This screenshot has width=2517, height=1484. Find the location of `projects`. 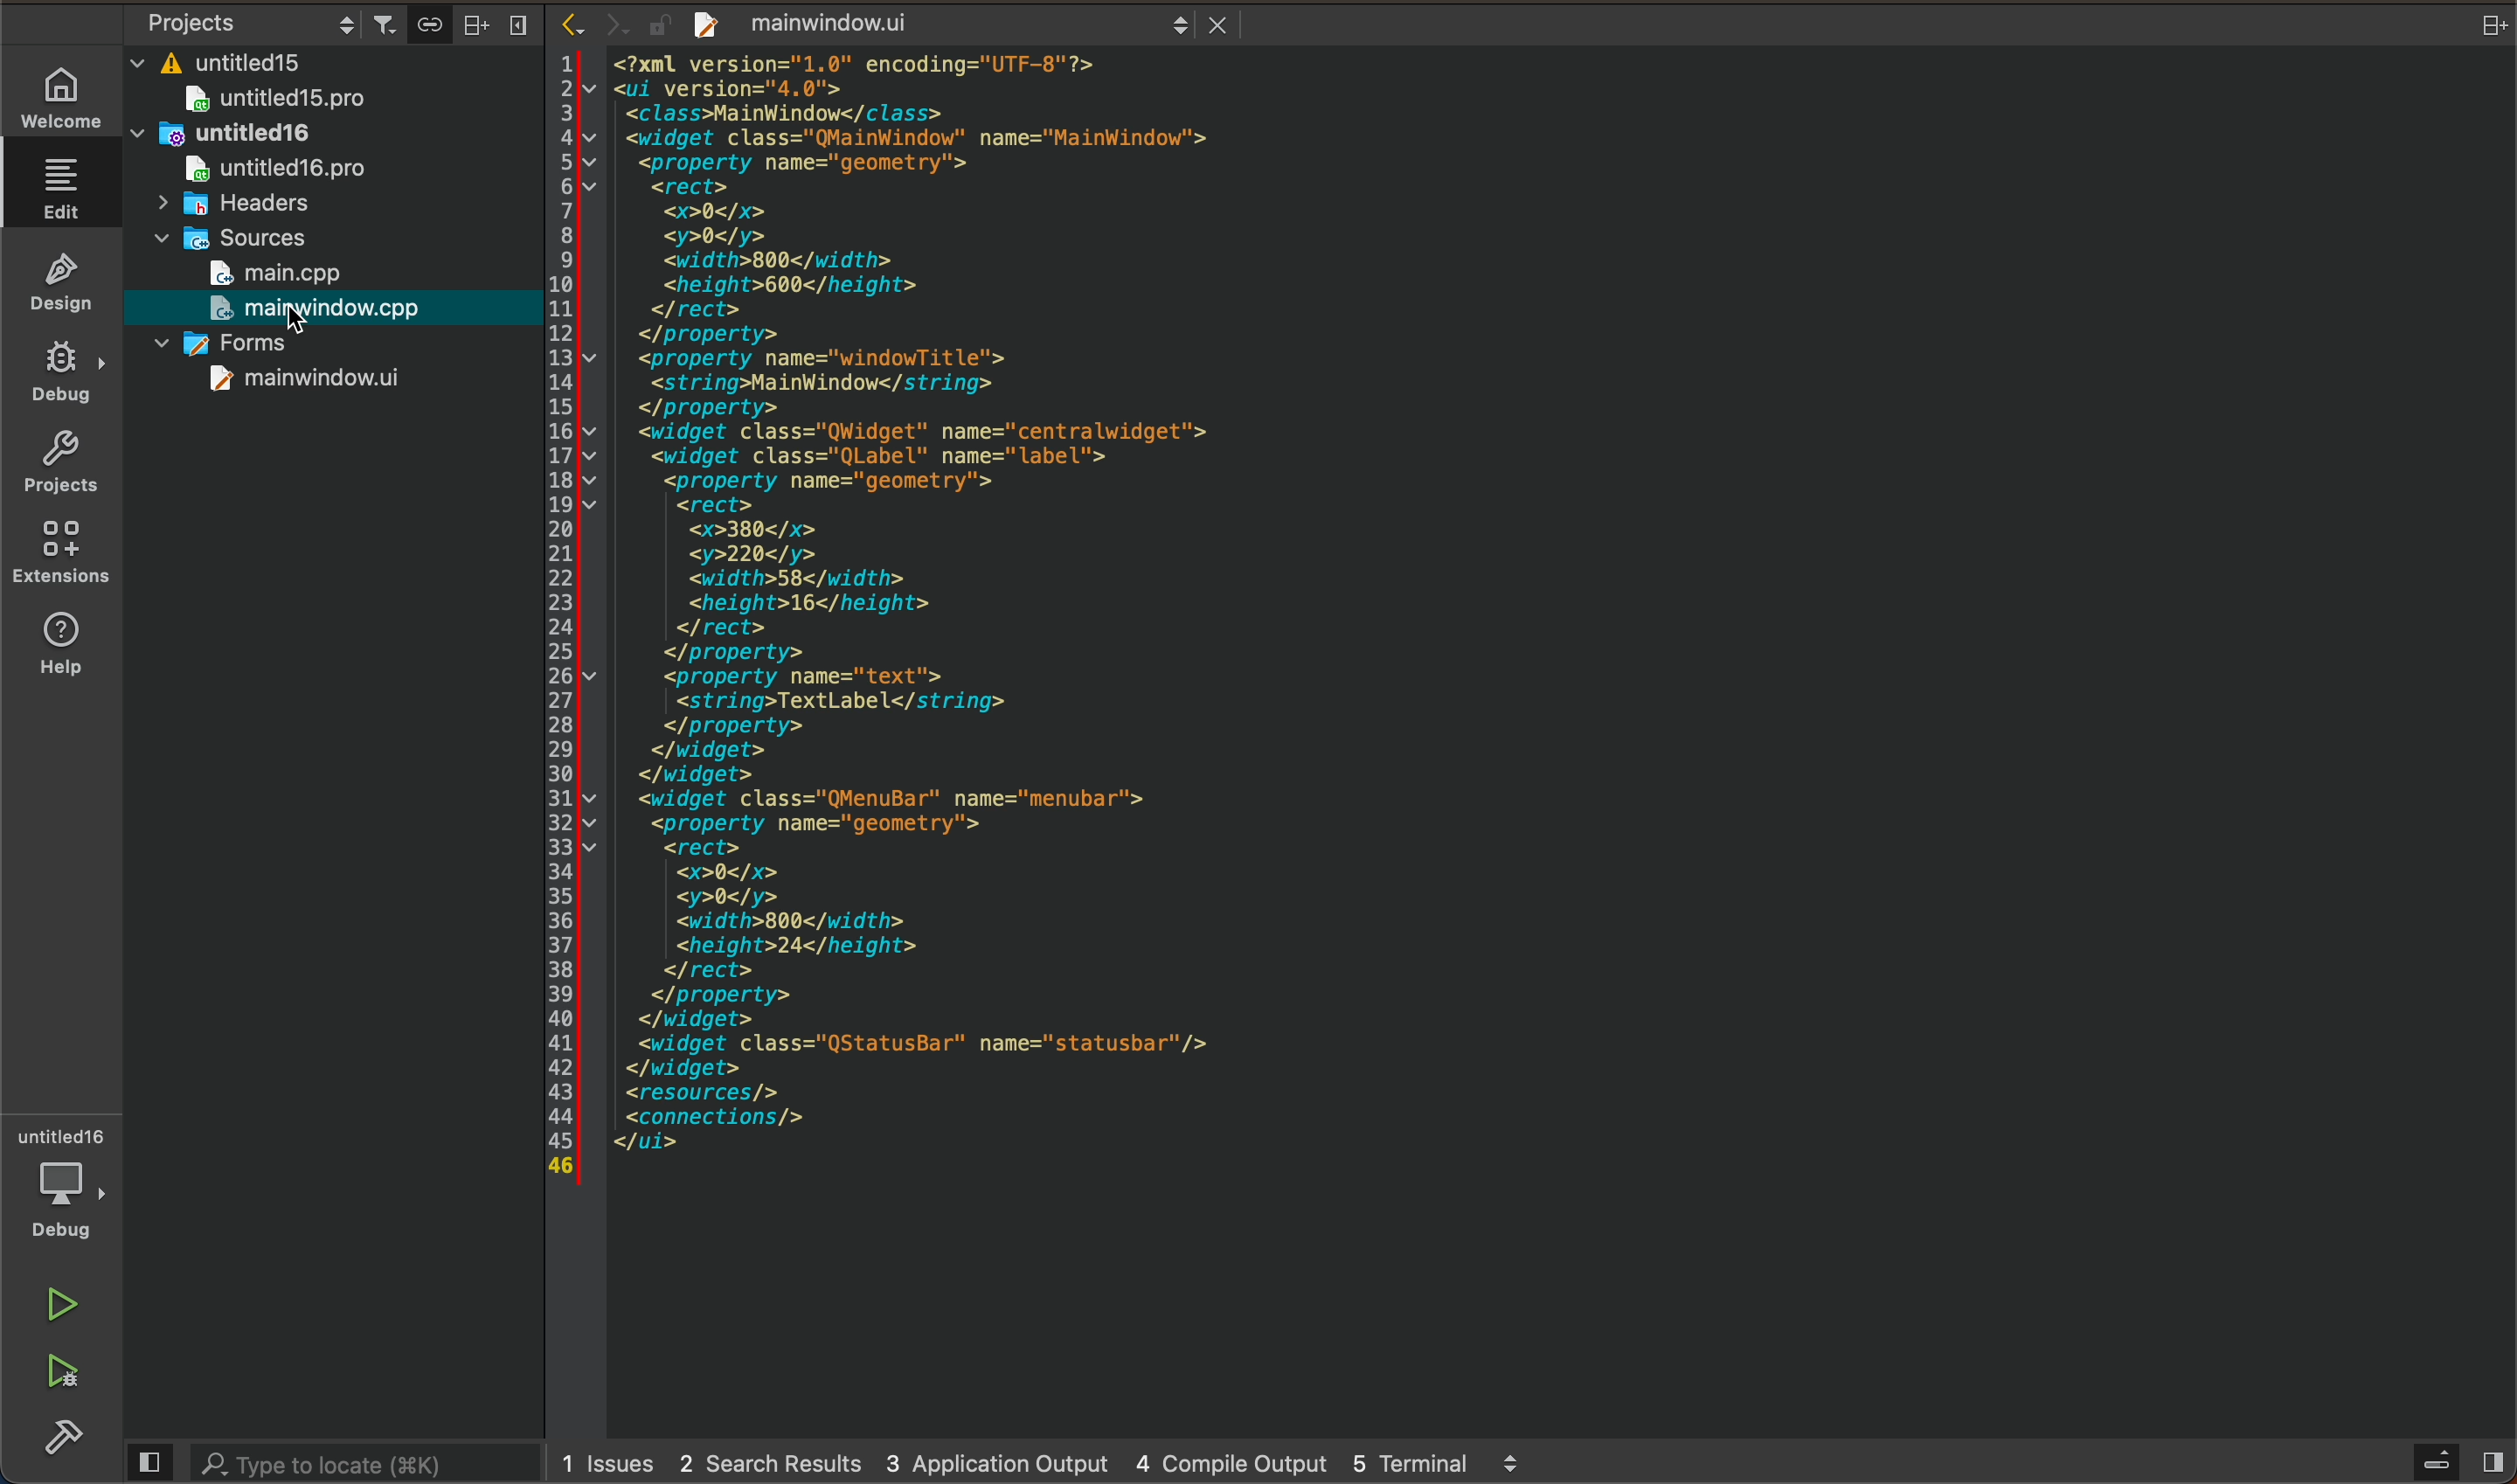

projects is located at coordinates (60, 464).